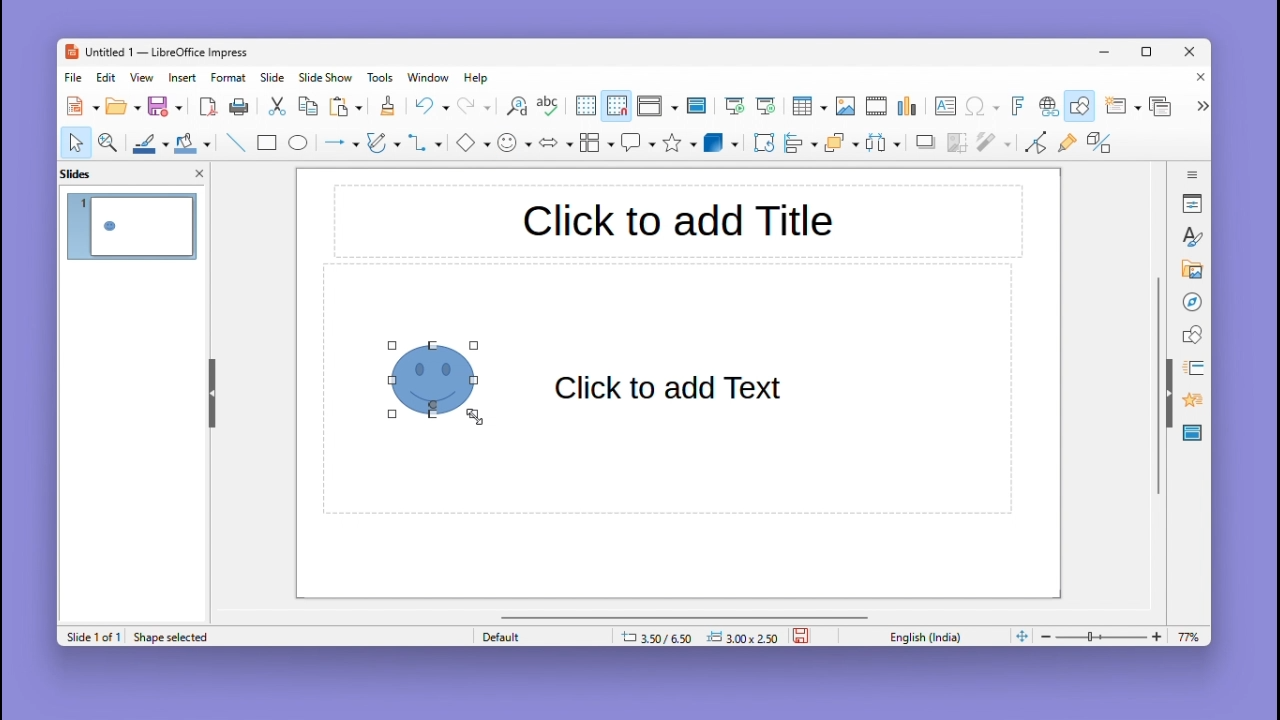 The height and width of the screenshot is (720, 1280). What do you see at coordinates (1033, 146) in the screenshot?
I see `Toggle point` at bounding box center [1033, 146].